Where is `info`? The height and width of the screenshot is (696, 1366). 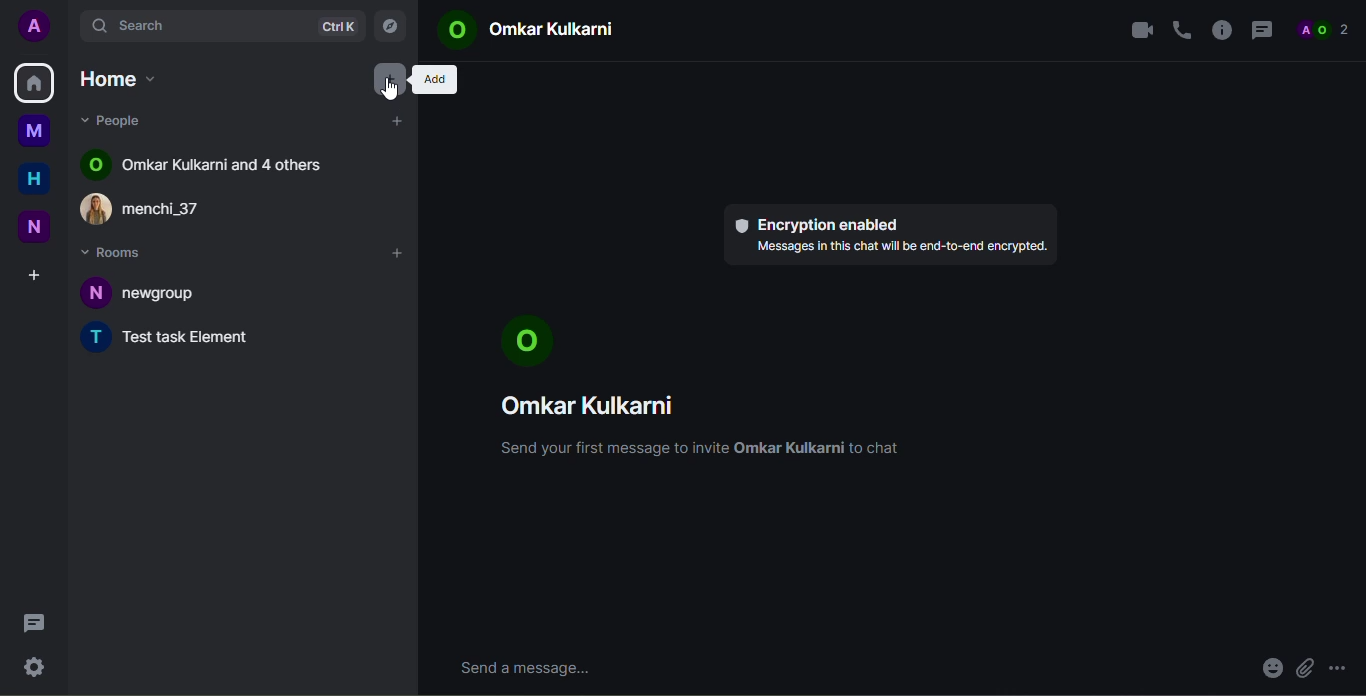
info is located at coordinates (1221, 28).